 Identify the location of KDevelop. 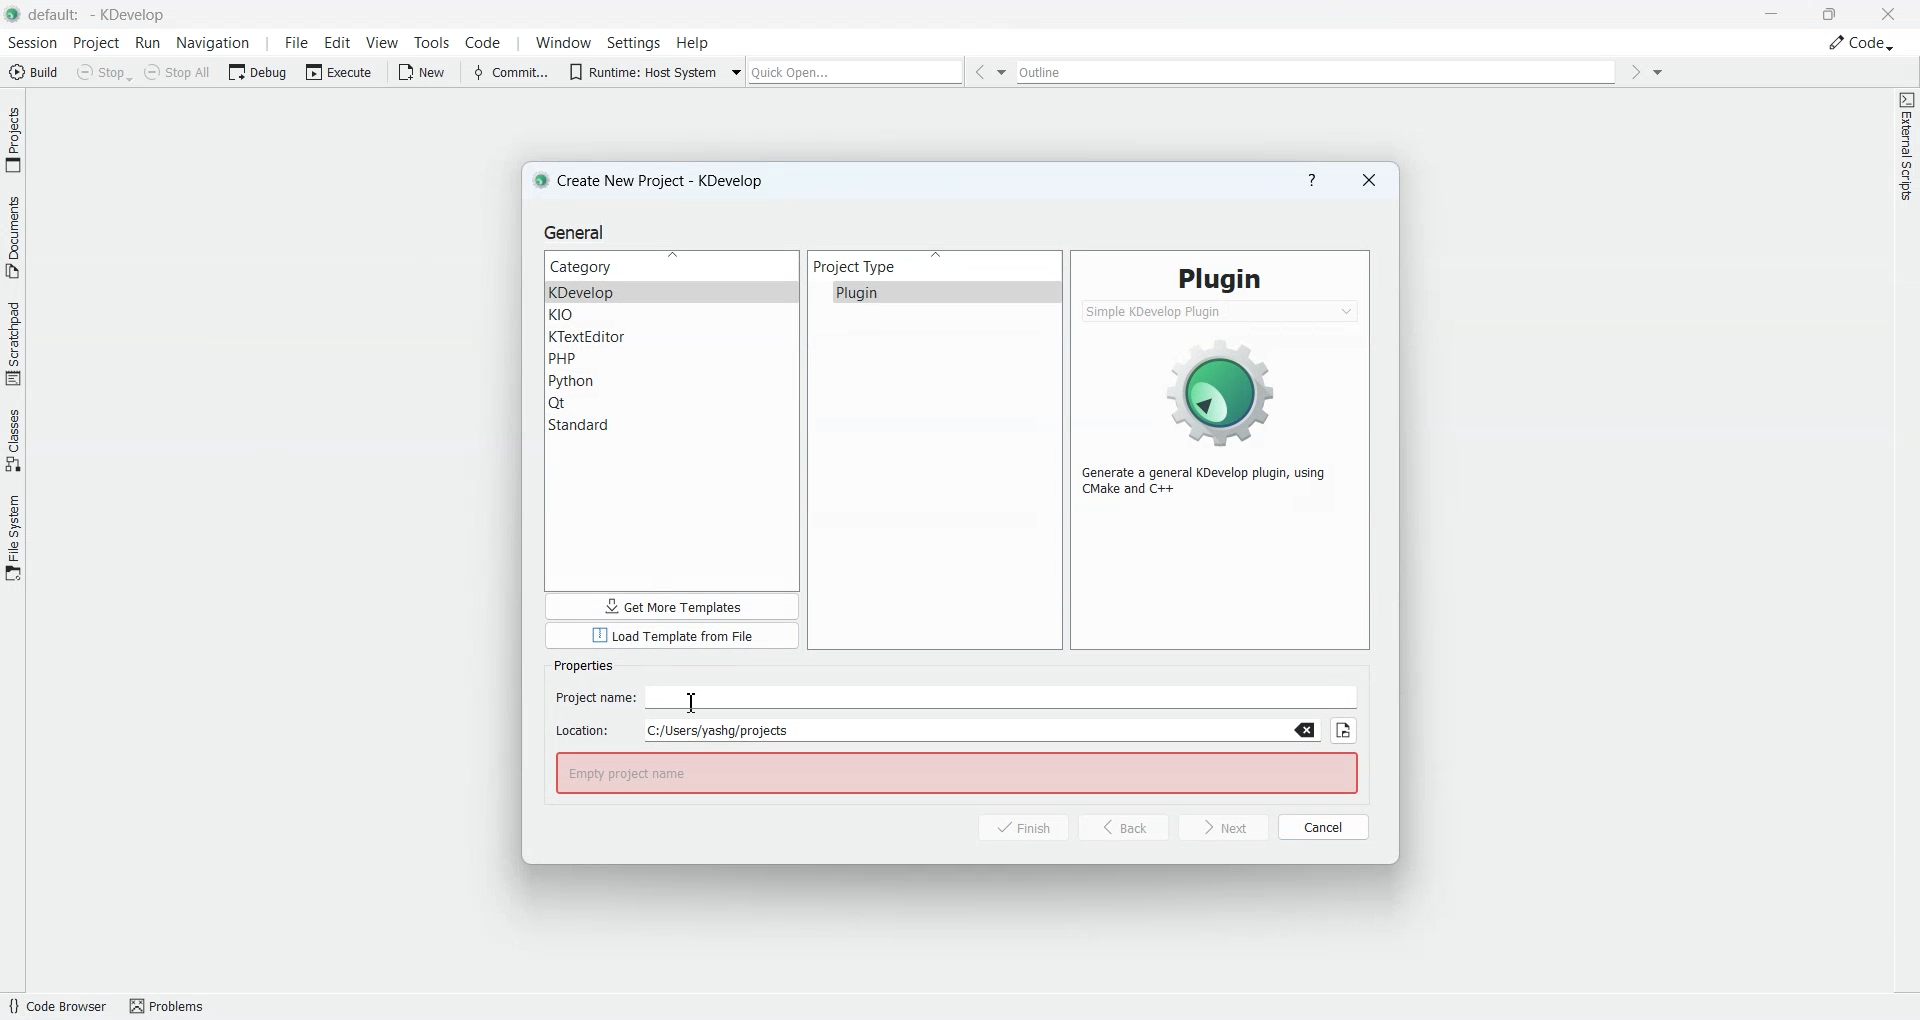
(672, 292).